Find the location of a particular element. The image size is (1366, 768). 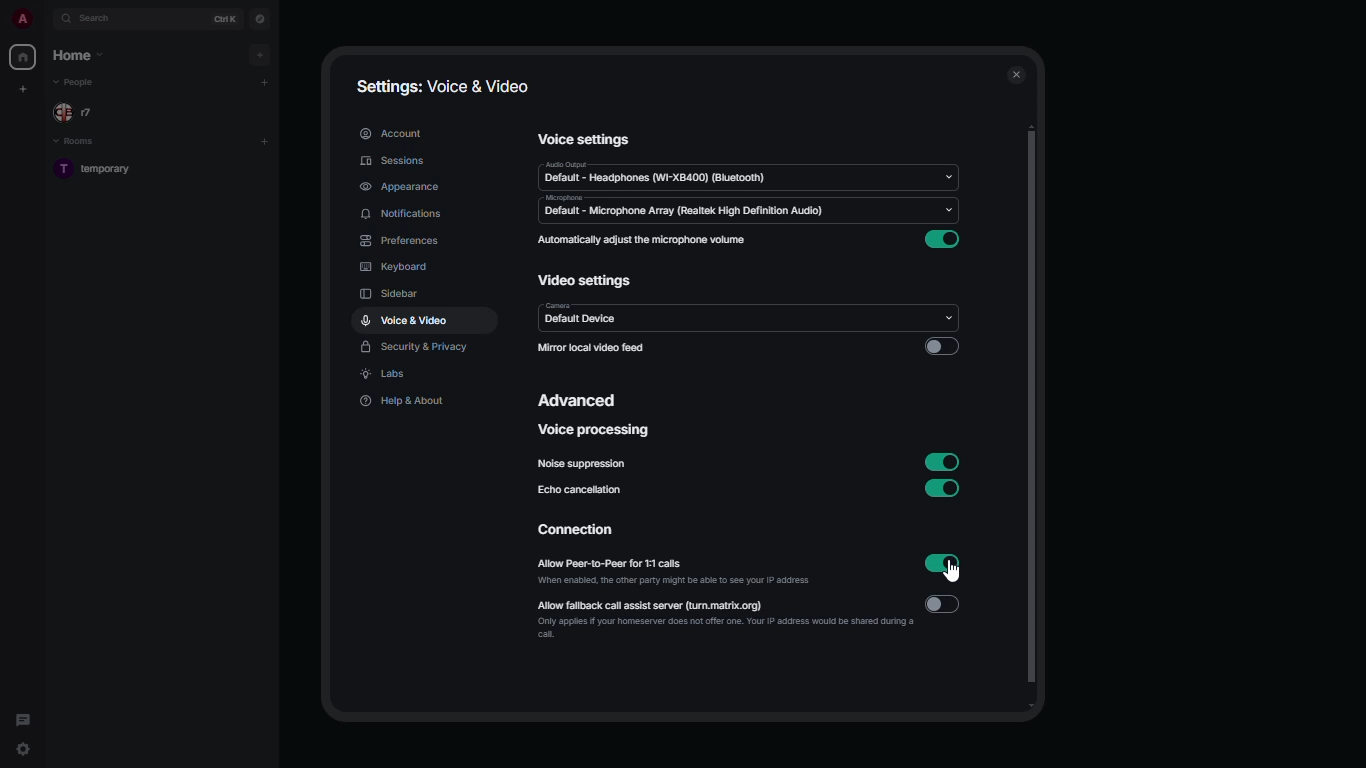

a is located at coordinates (22, 18).